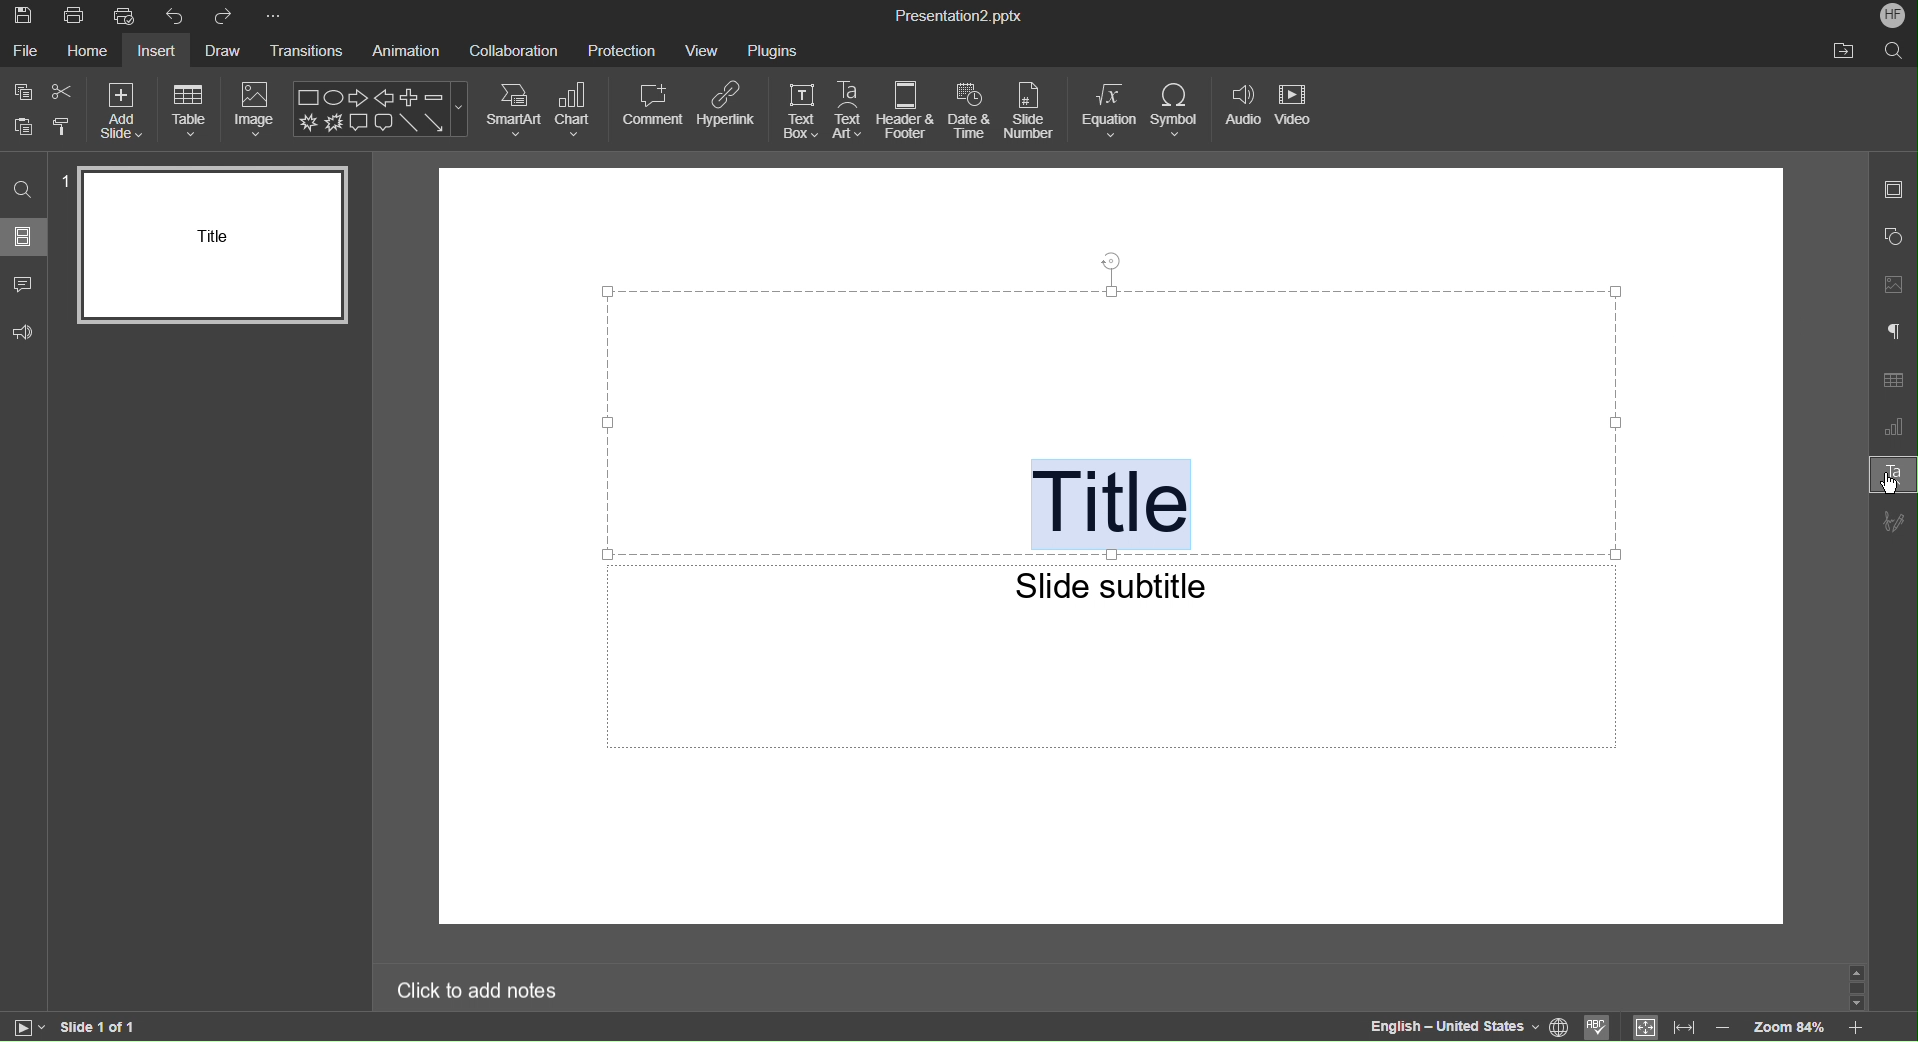 This screenshot has height=1042, width=1918. Describe the element at coordinates (1034, 110) in the screenshot. I see `Slide Number` at that location.